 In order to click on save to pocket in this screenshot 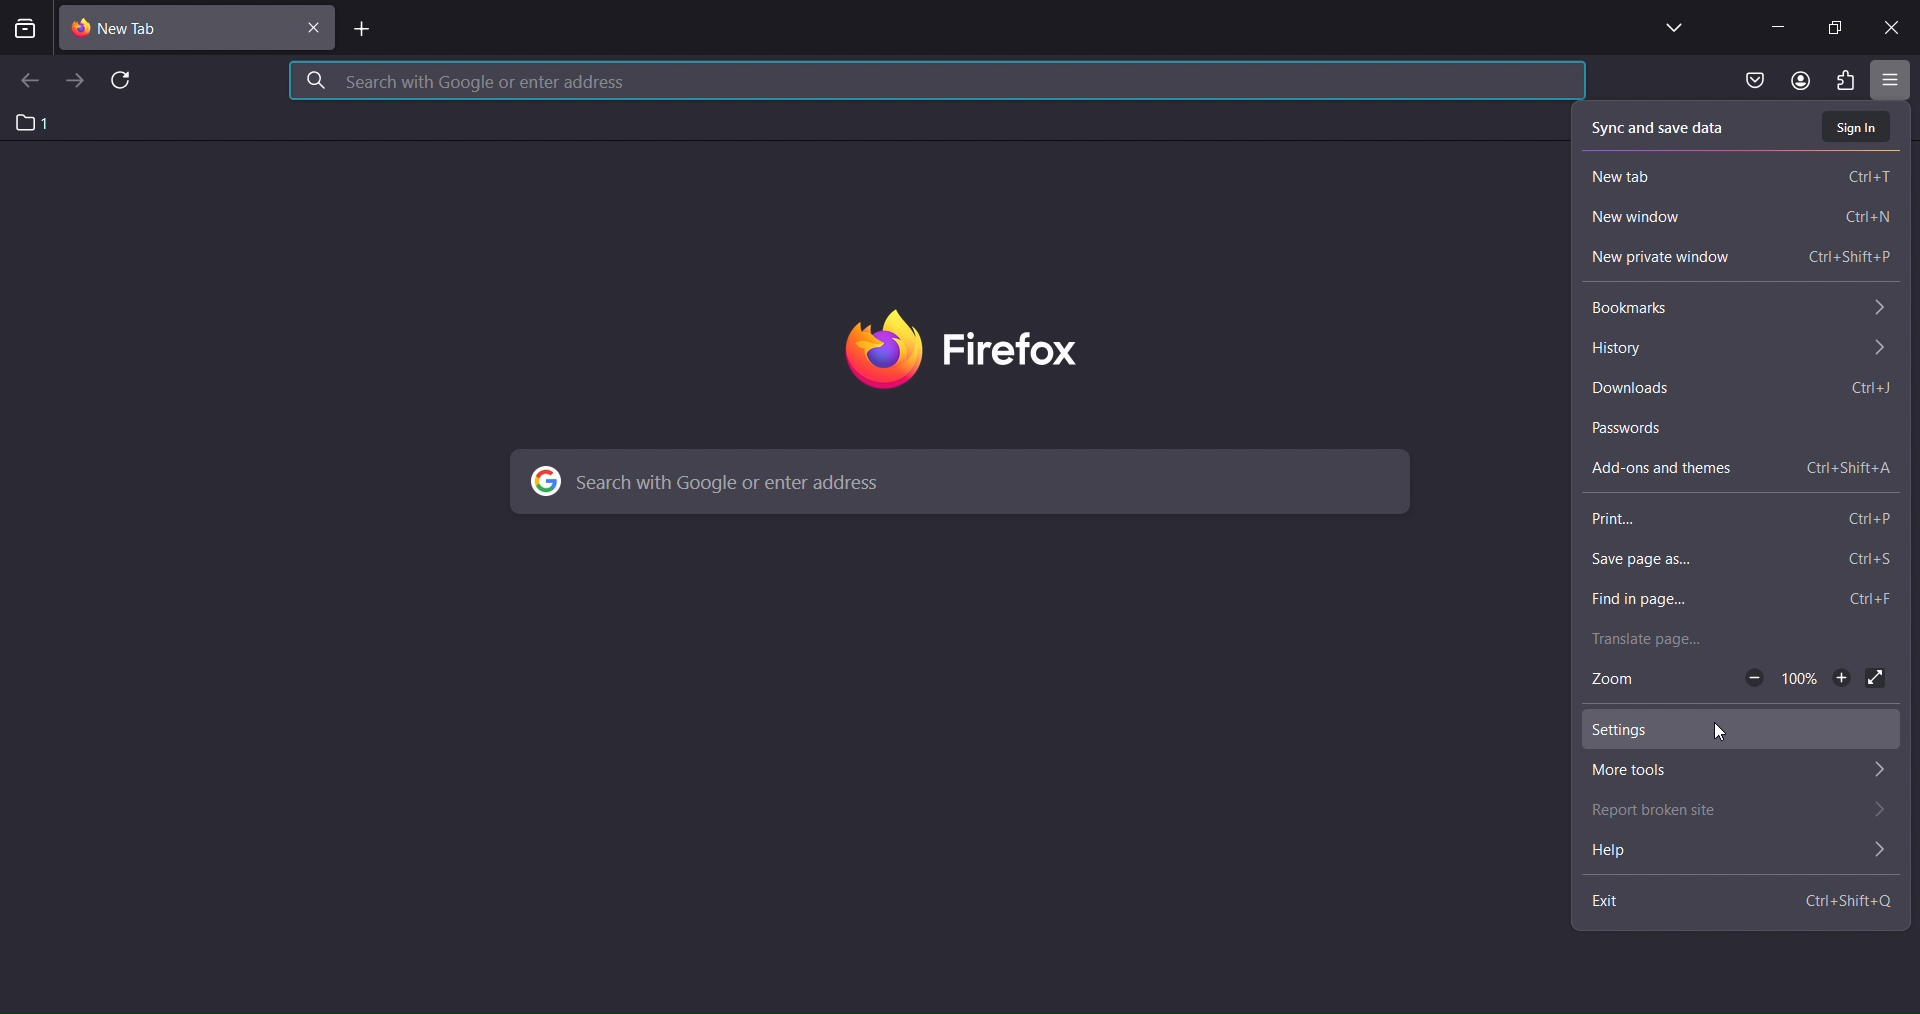, I will do `click(1750, 81)`.